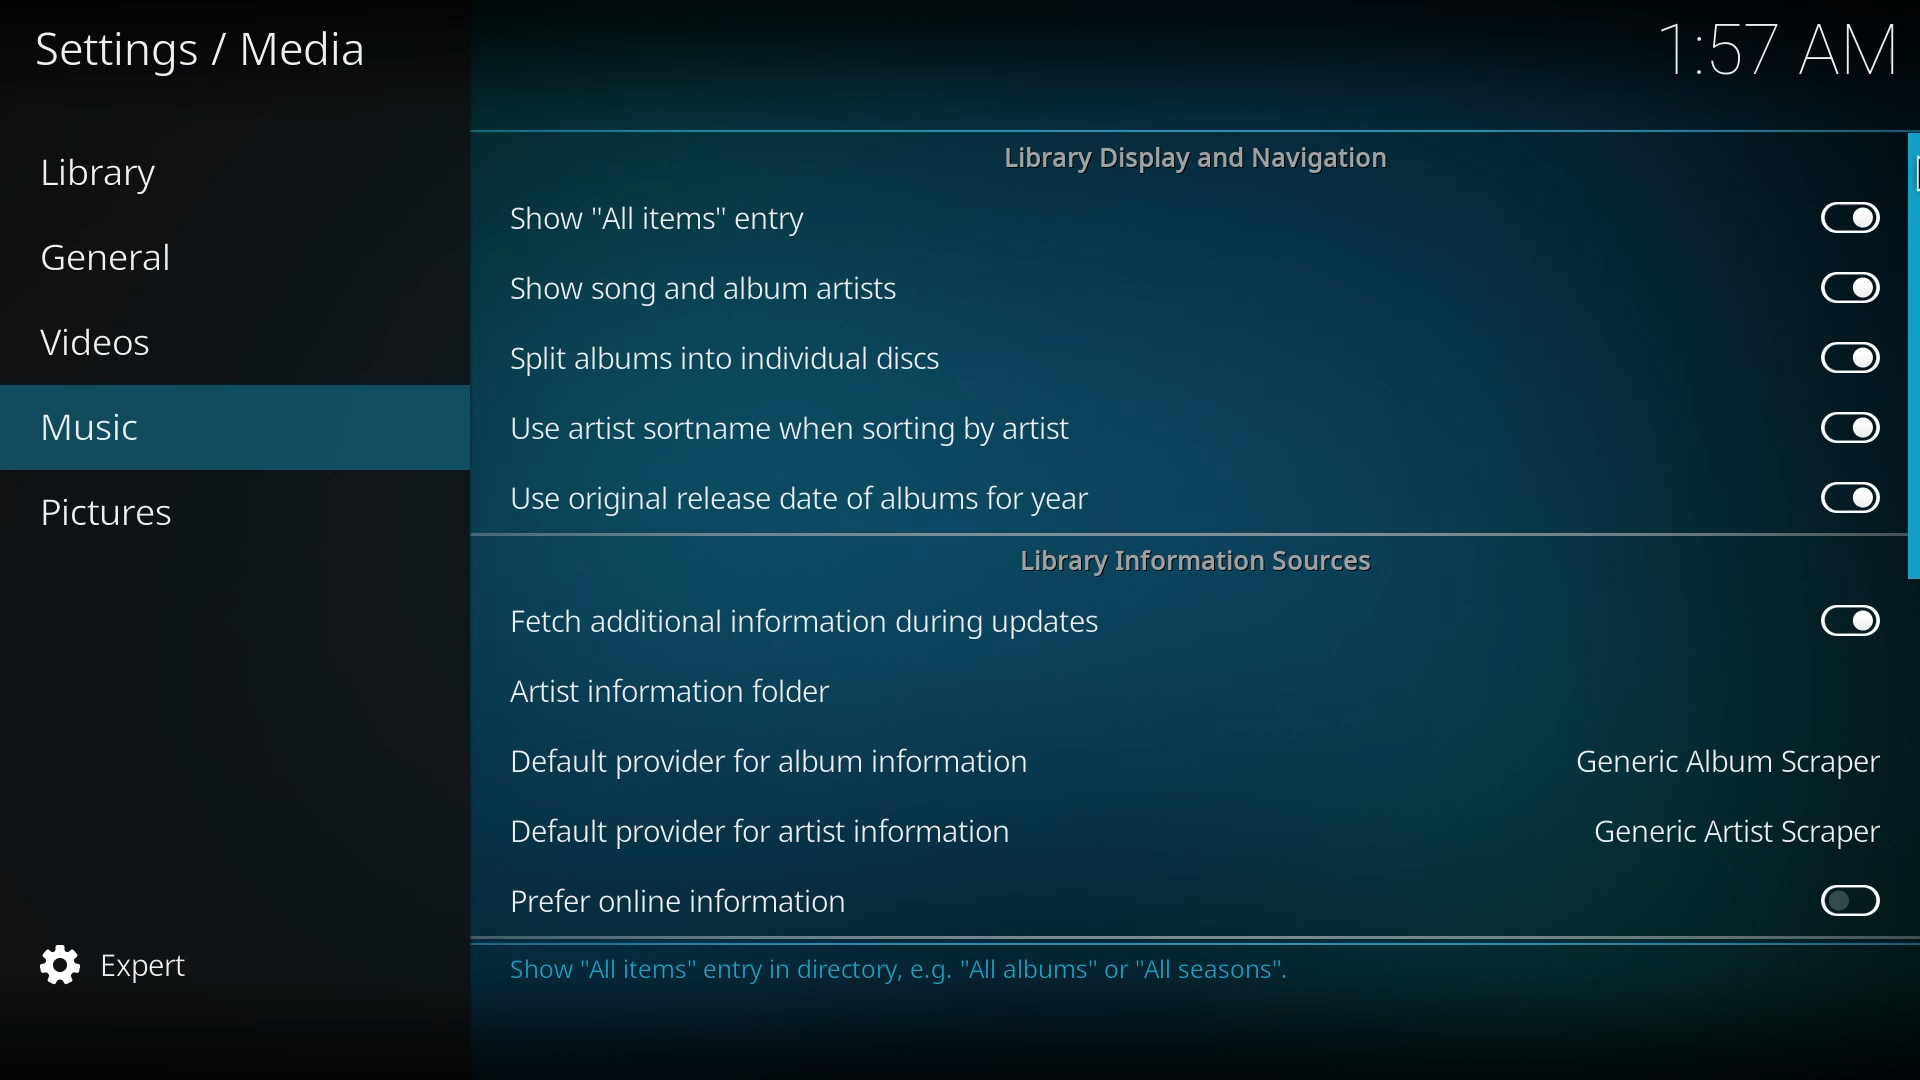 This screenshot has height=1080, width=1920. Describe the element at coordinates (800, 502) in the screenshot. I see `use original release date of albums` at that location.